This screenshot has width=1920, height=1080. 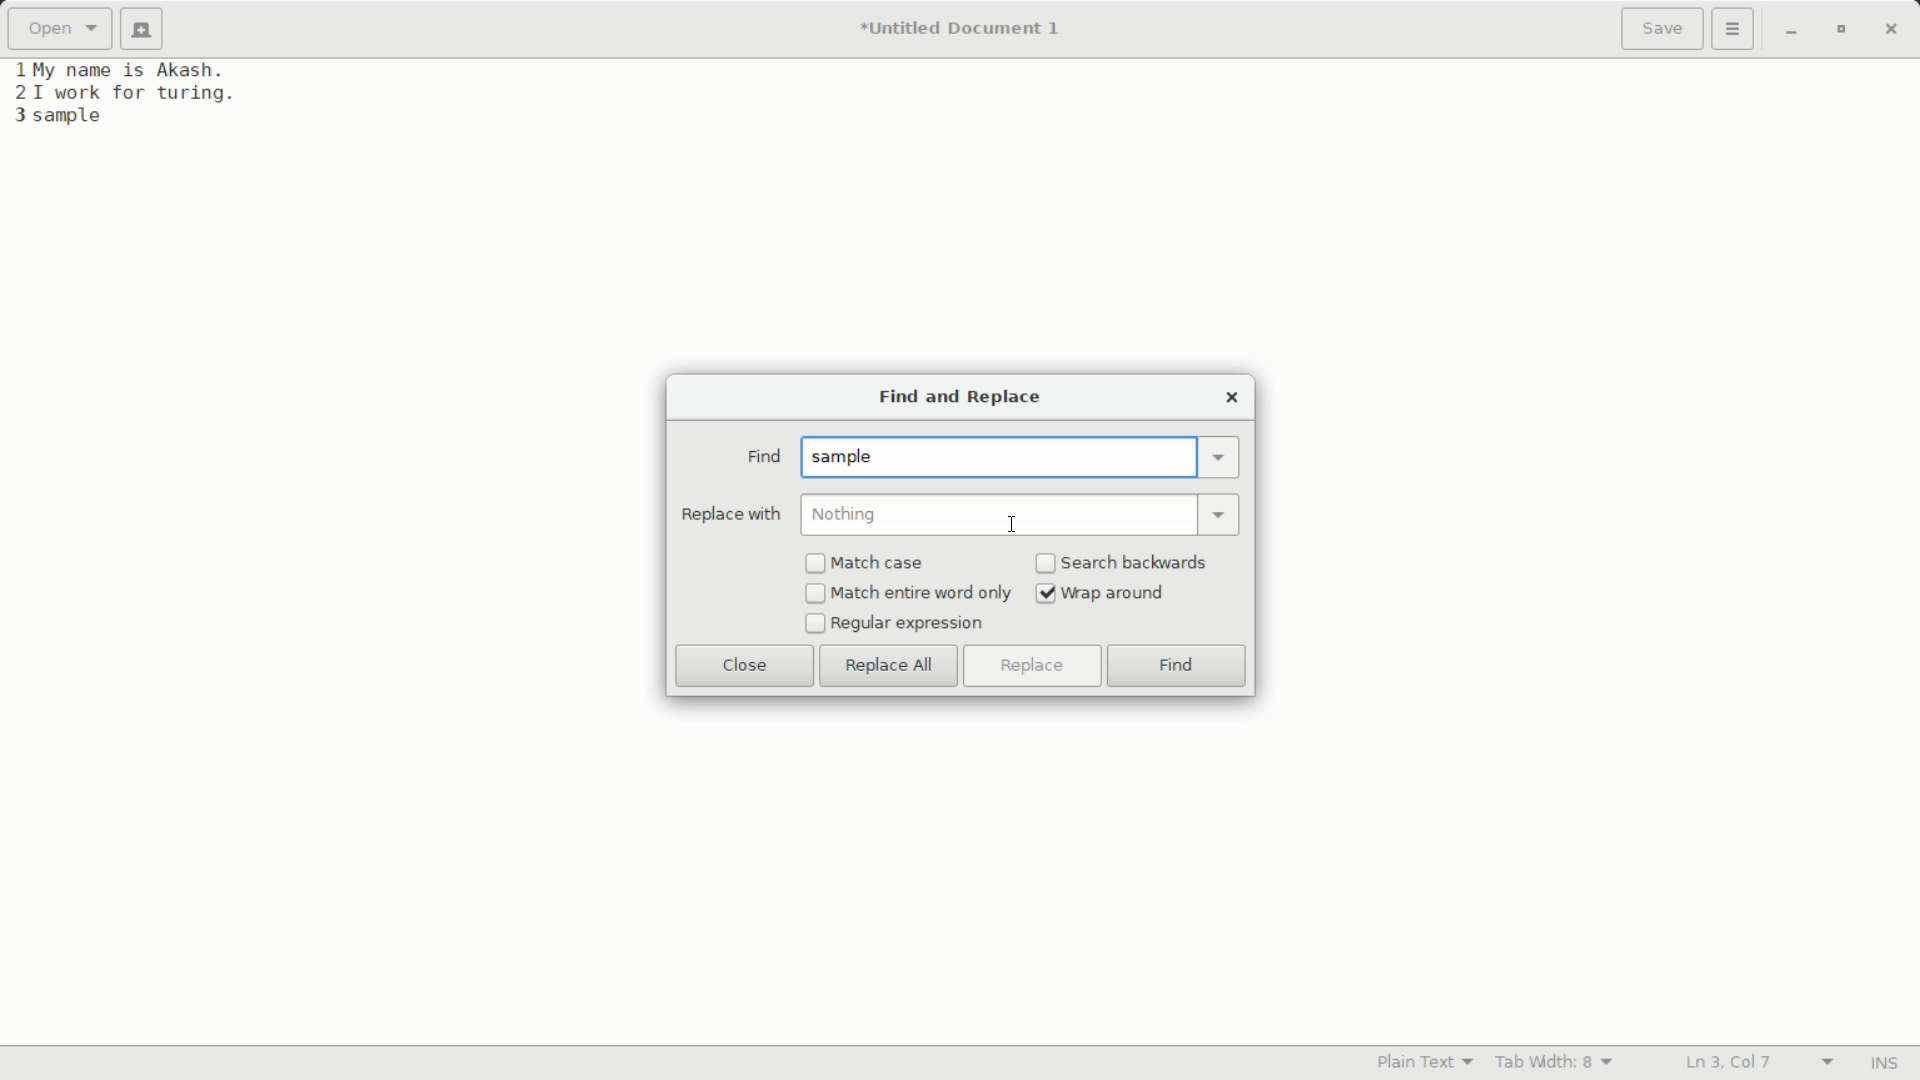 I want to click on checkbox, so click(x=815, y=564).